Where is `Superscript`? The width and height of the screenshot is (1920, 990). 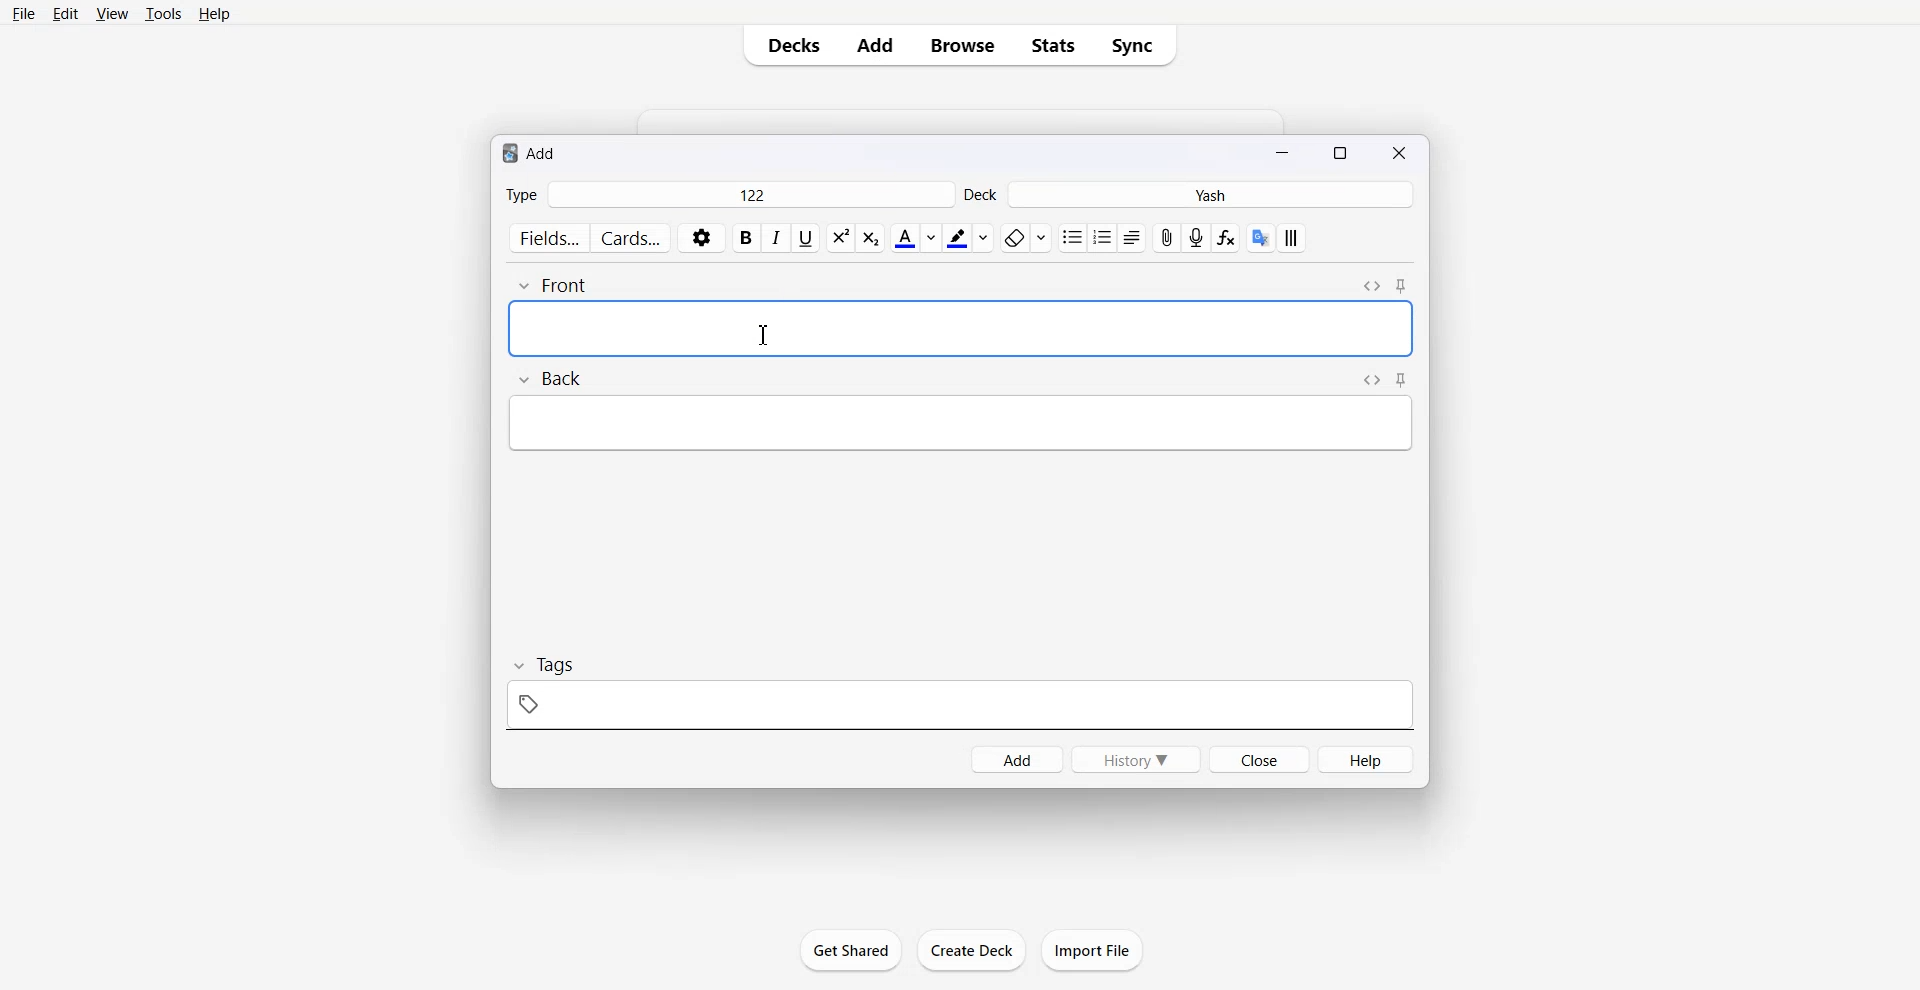 Superscript is located at coordinates (873, 238).